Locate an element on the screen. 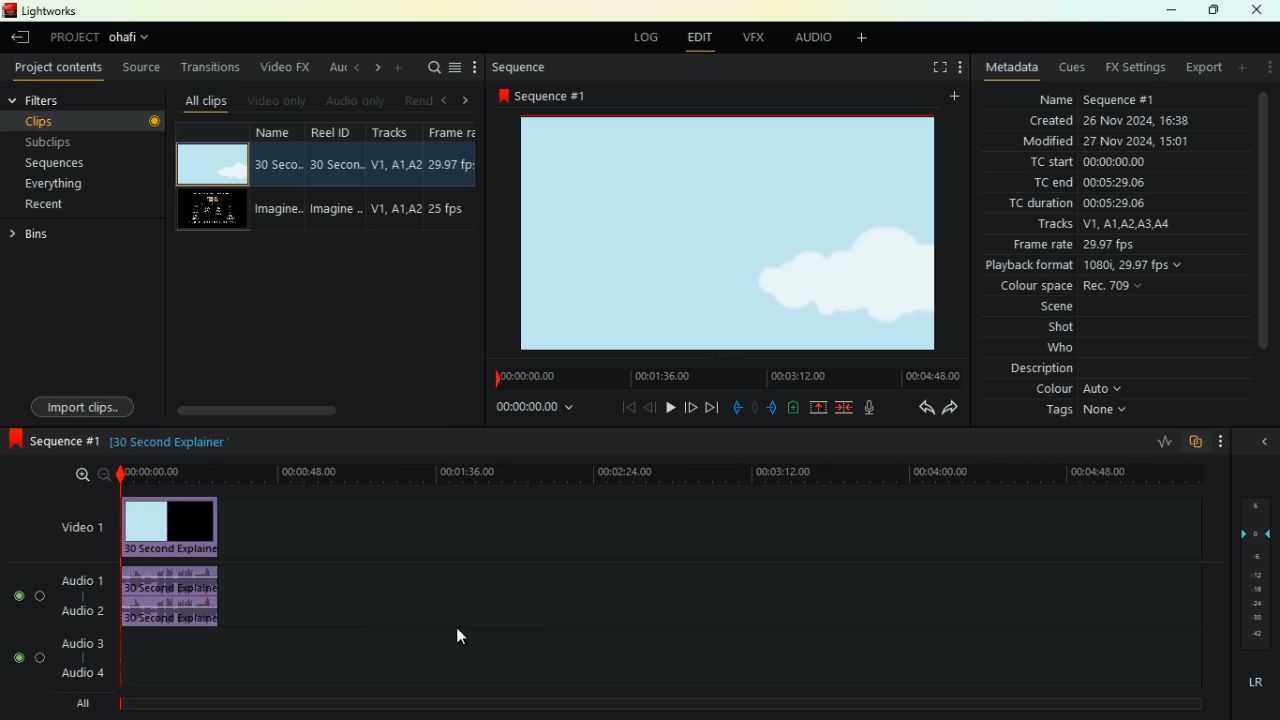  description is located at coordinates (1041, 370).